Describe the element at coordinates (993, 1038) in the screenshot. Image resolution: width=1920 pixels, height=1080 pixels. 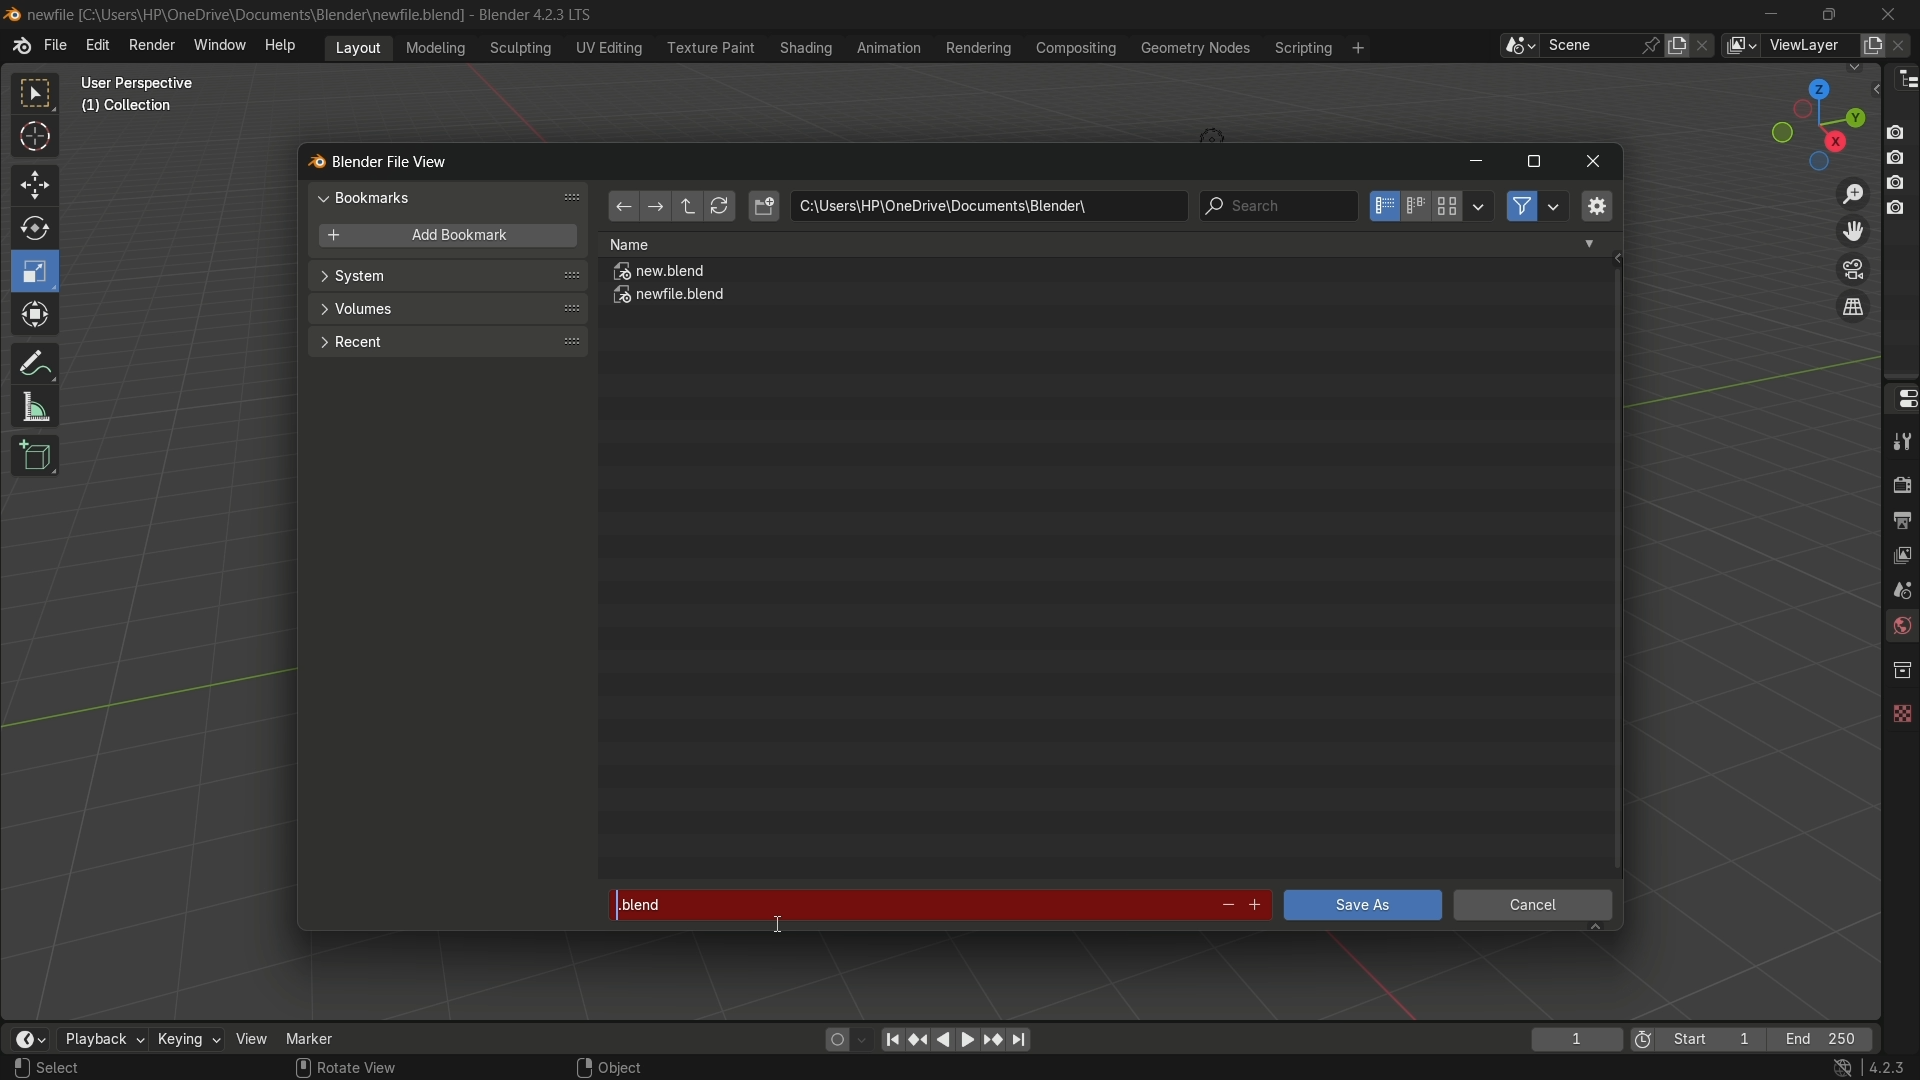
I see `jump to keyframe` at that location.